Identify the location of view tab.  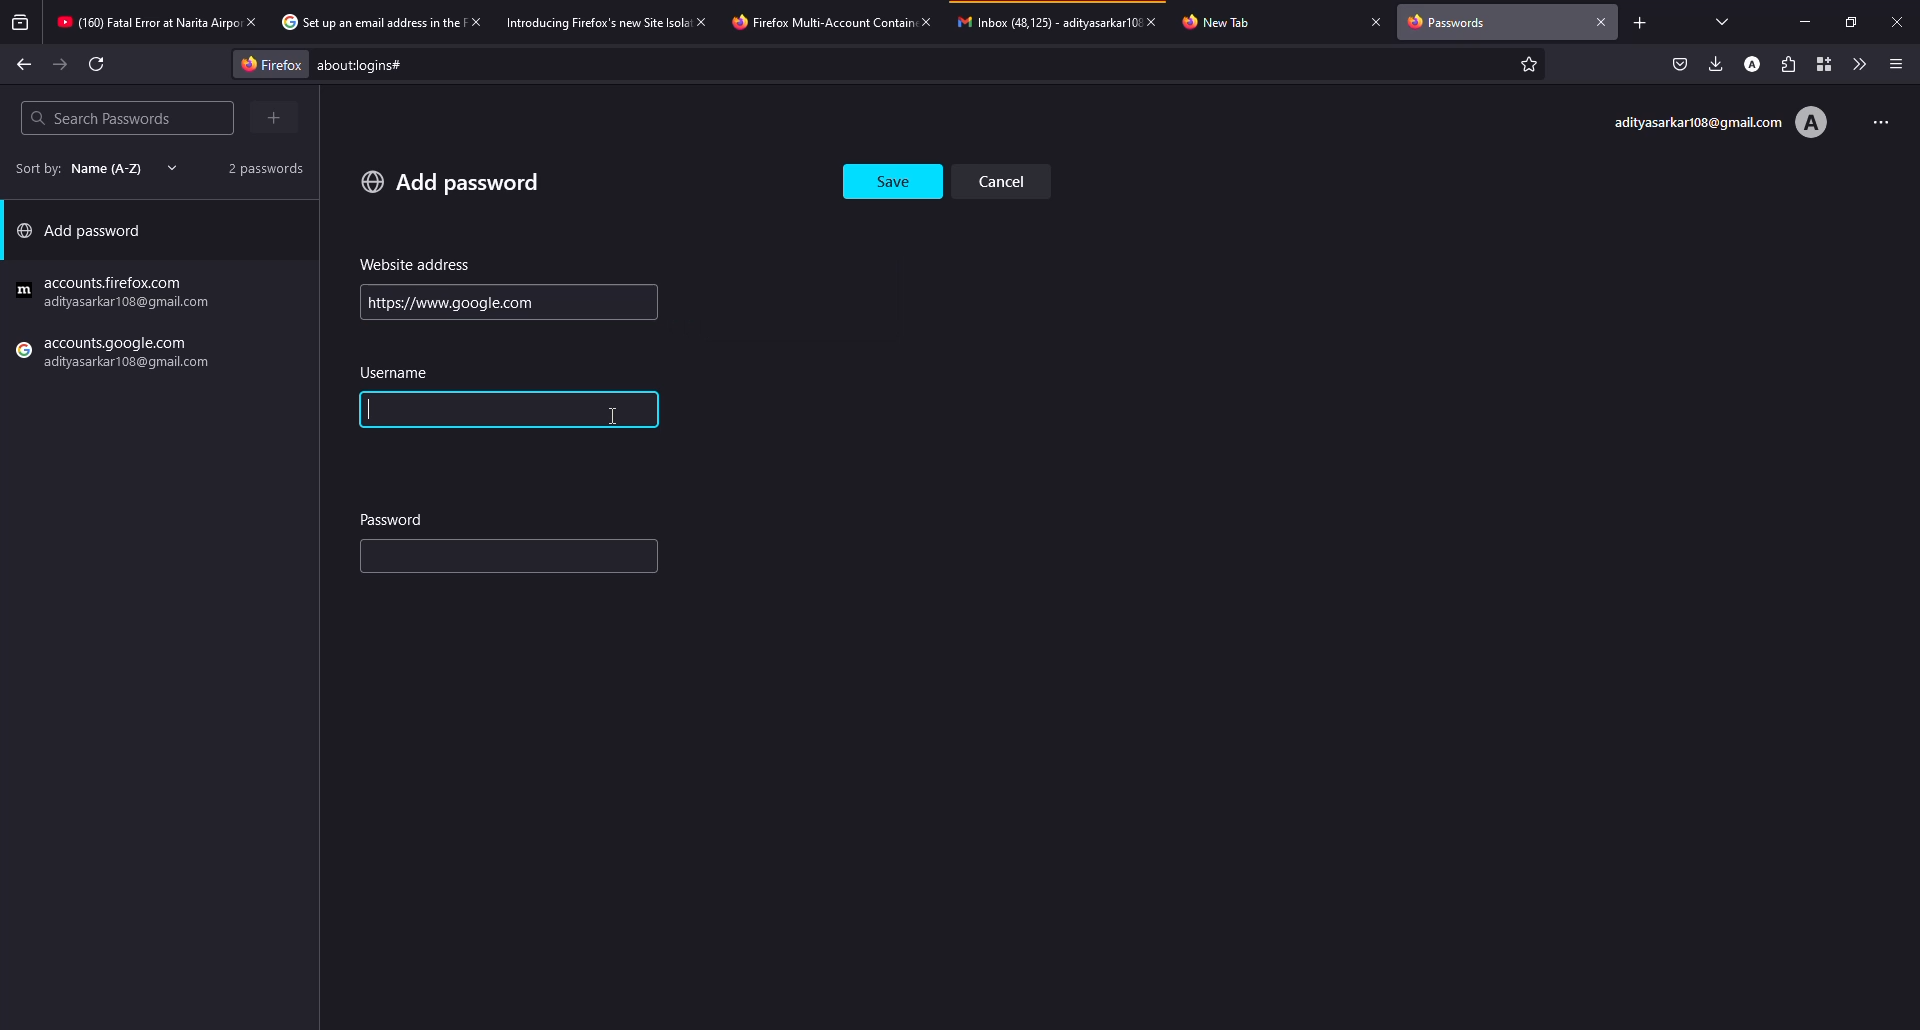
(1723, 21).